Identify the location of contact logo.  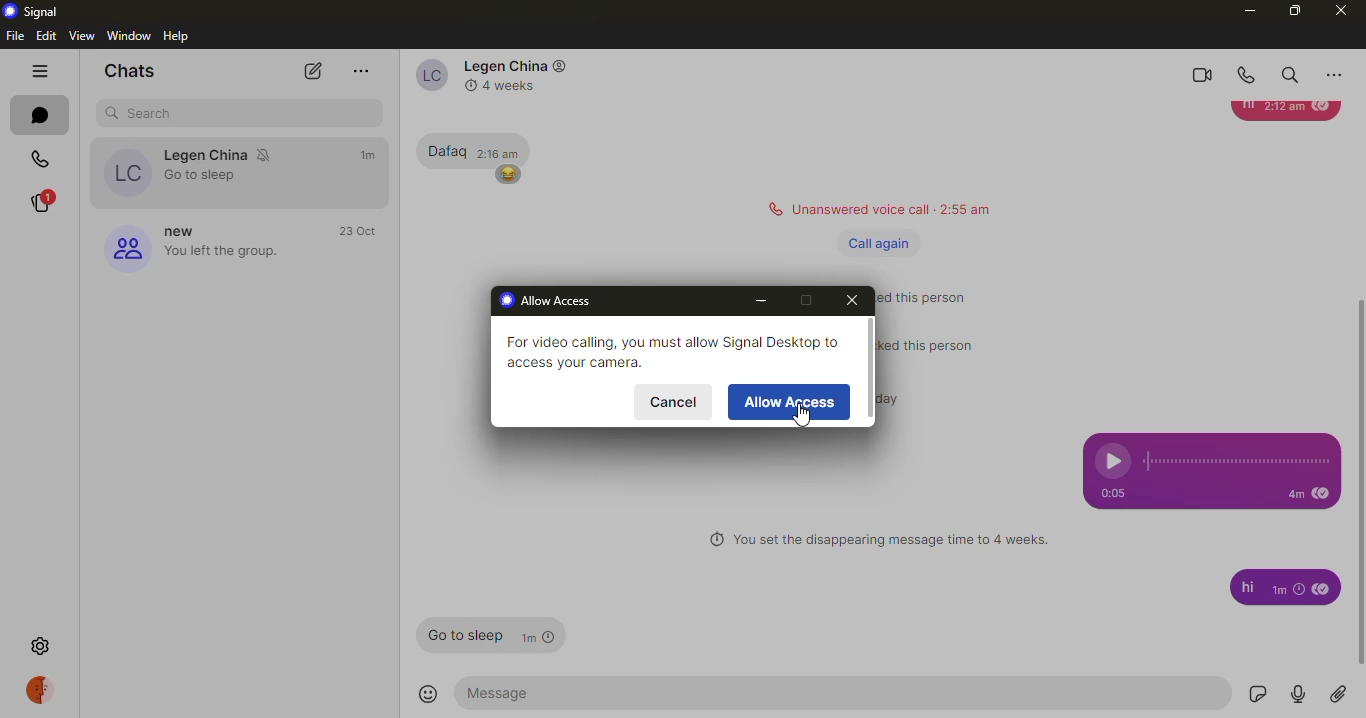
(561, 67).